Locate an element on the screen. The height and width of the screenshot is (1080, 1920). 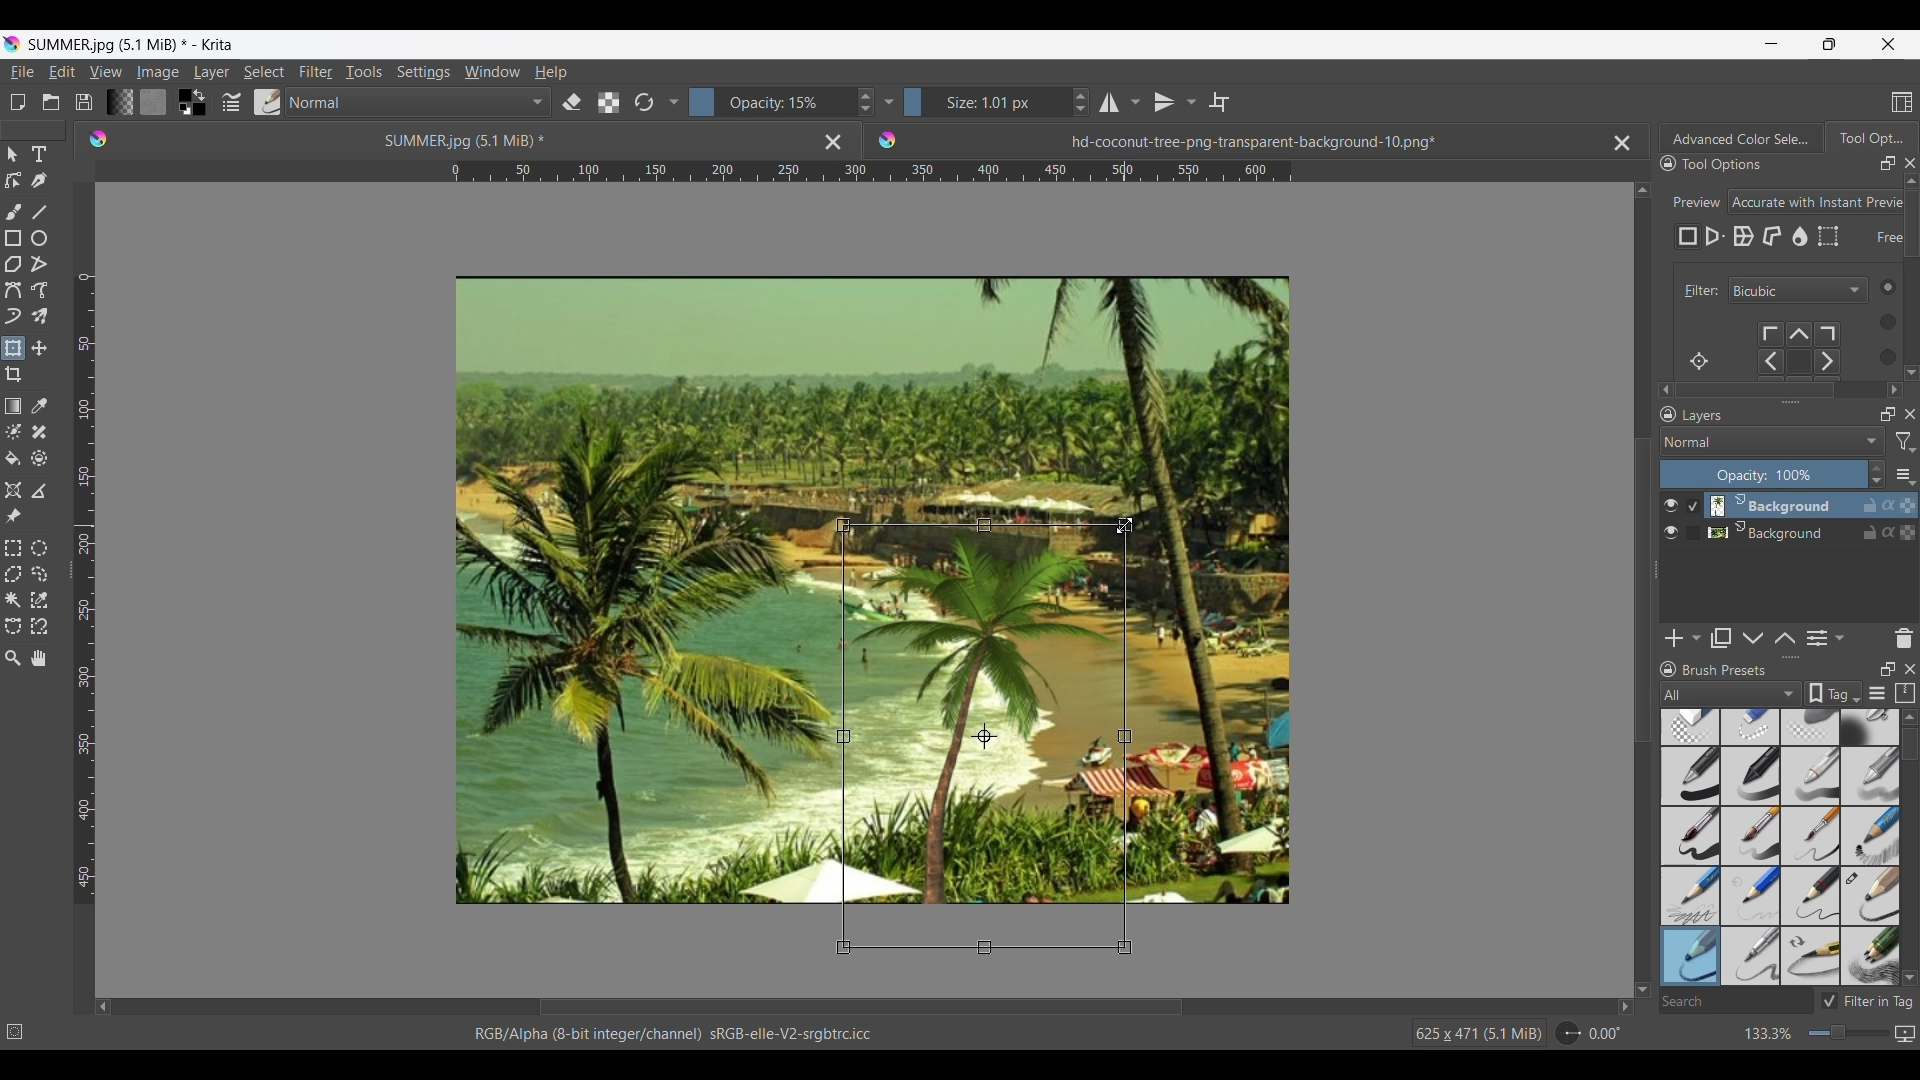
pencil 3 - large 4b is located at coordinates (1871, 897).